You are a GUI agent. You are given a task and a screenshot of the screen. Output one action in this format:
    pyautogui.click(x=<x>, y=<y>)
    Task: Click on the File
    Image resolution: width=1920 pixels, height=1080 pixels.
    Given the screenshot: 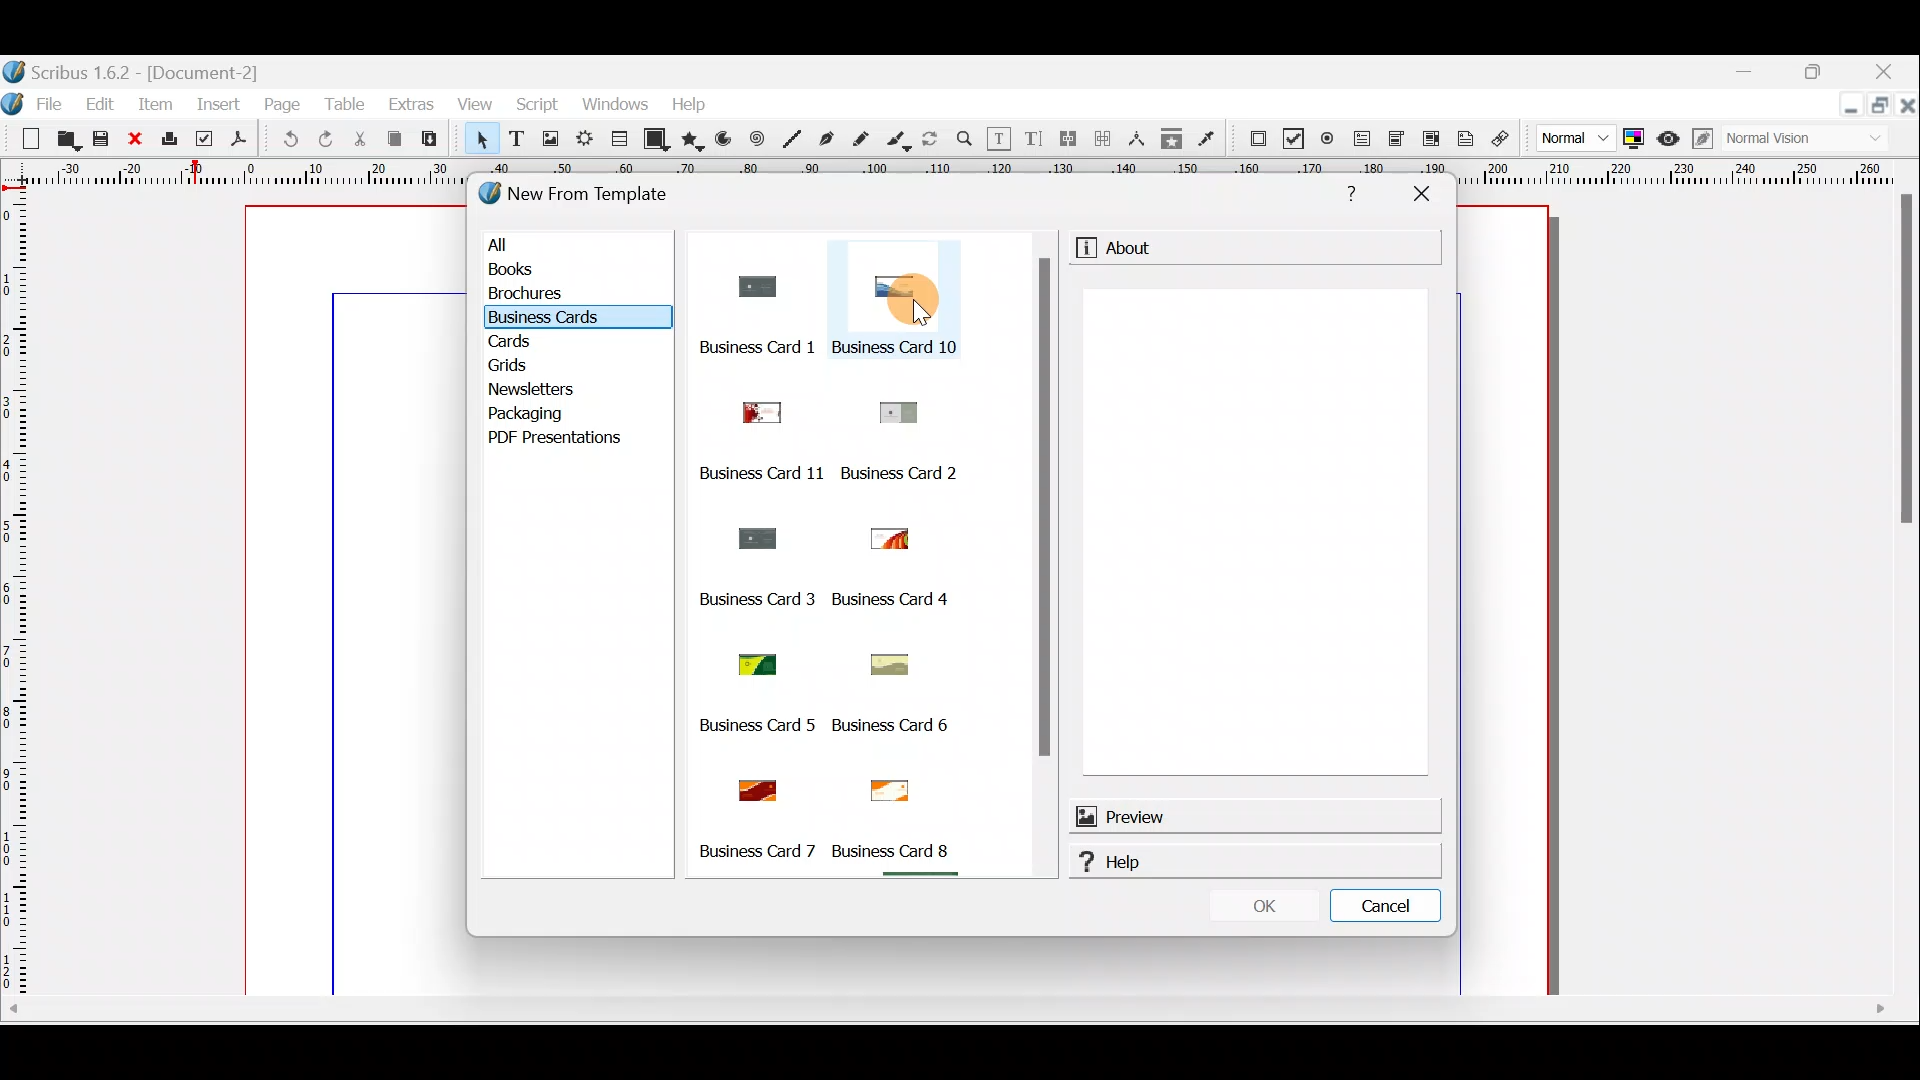 What is the action you would take?
    pyautogui.click(x=35, y=102)
    